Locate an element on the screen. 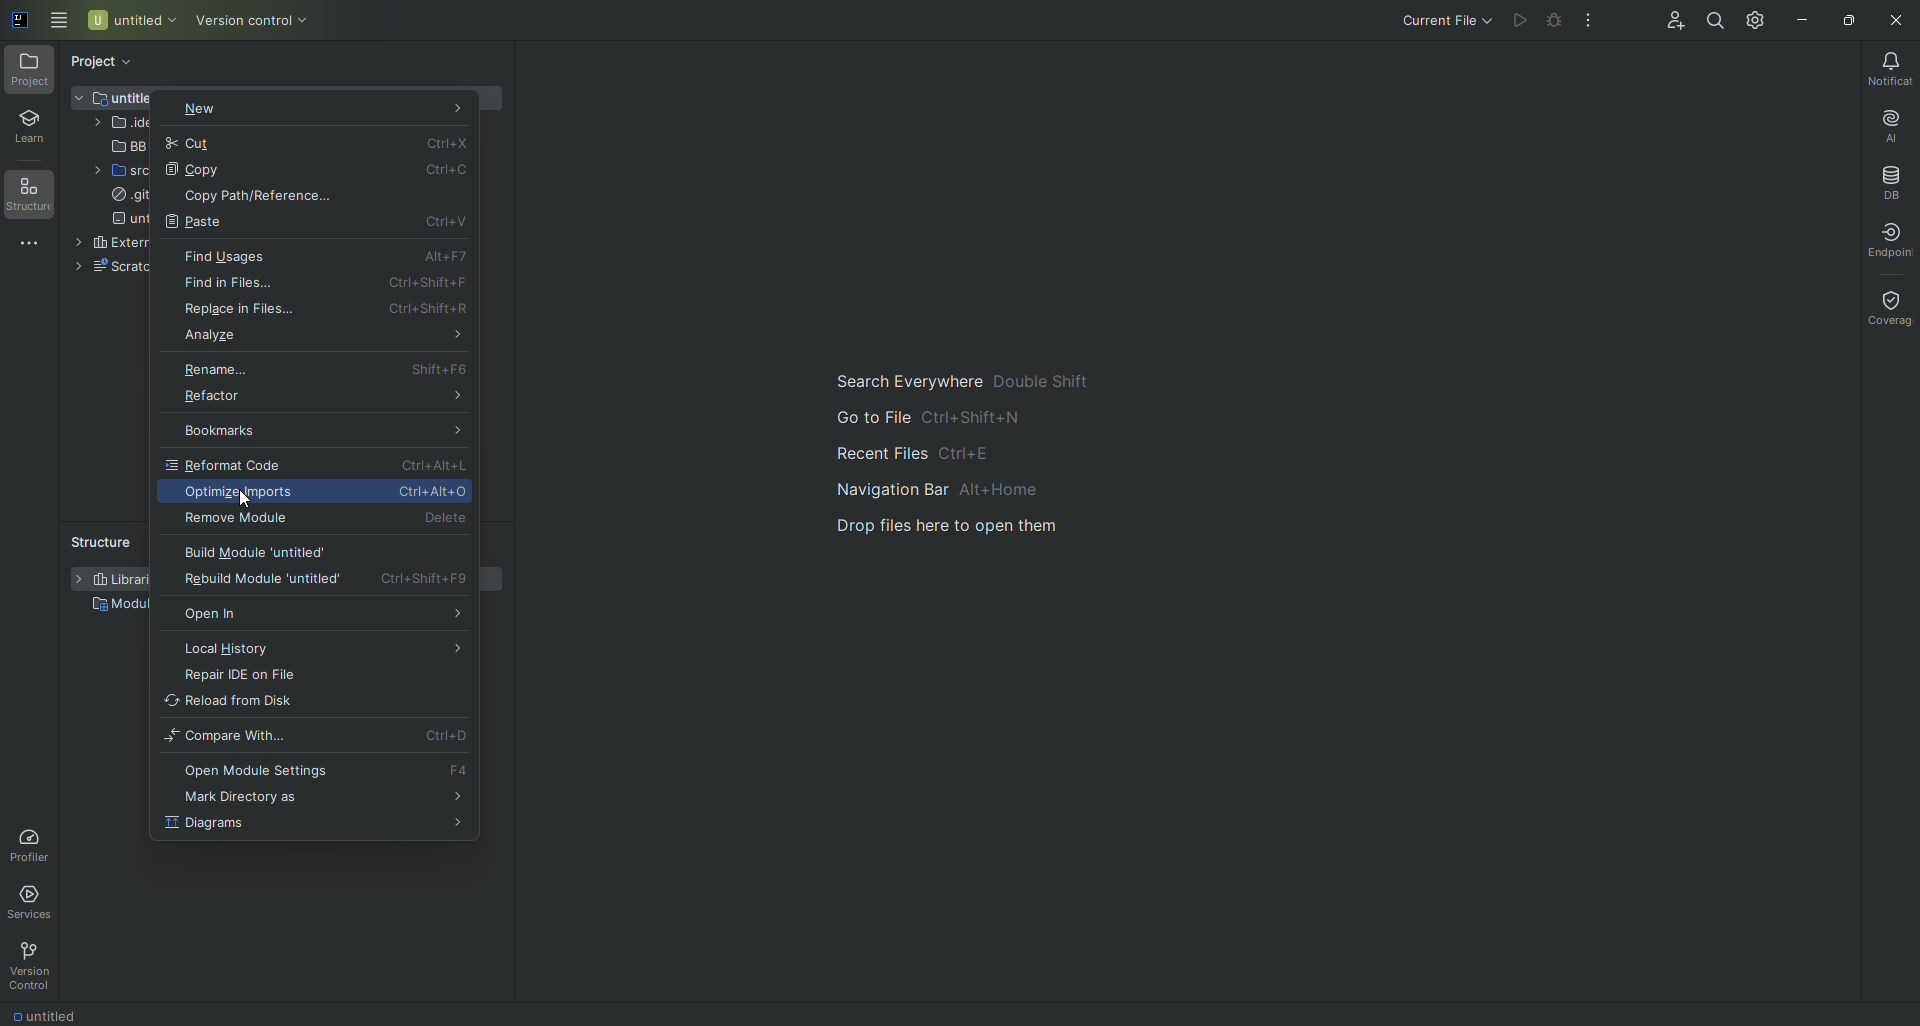  Project is located at coordinates (30, 71).